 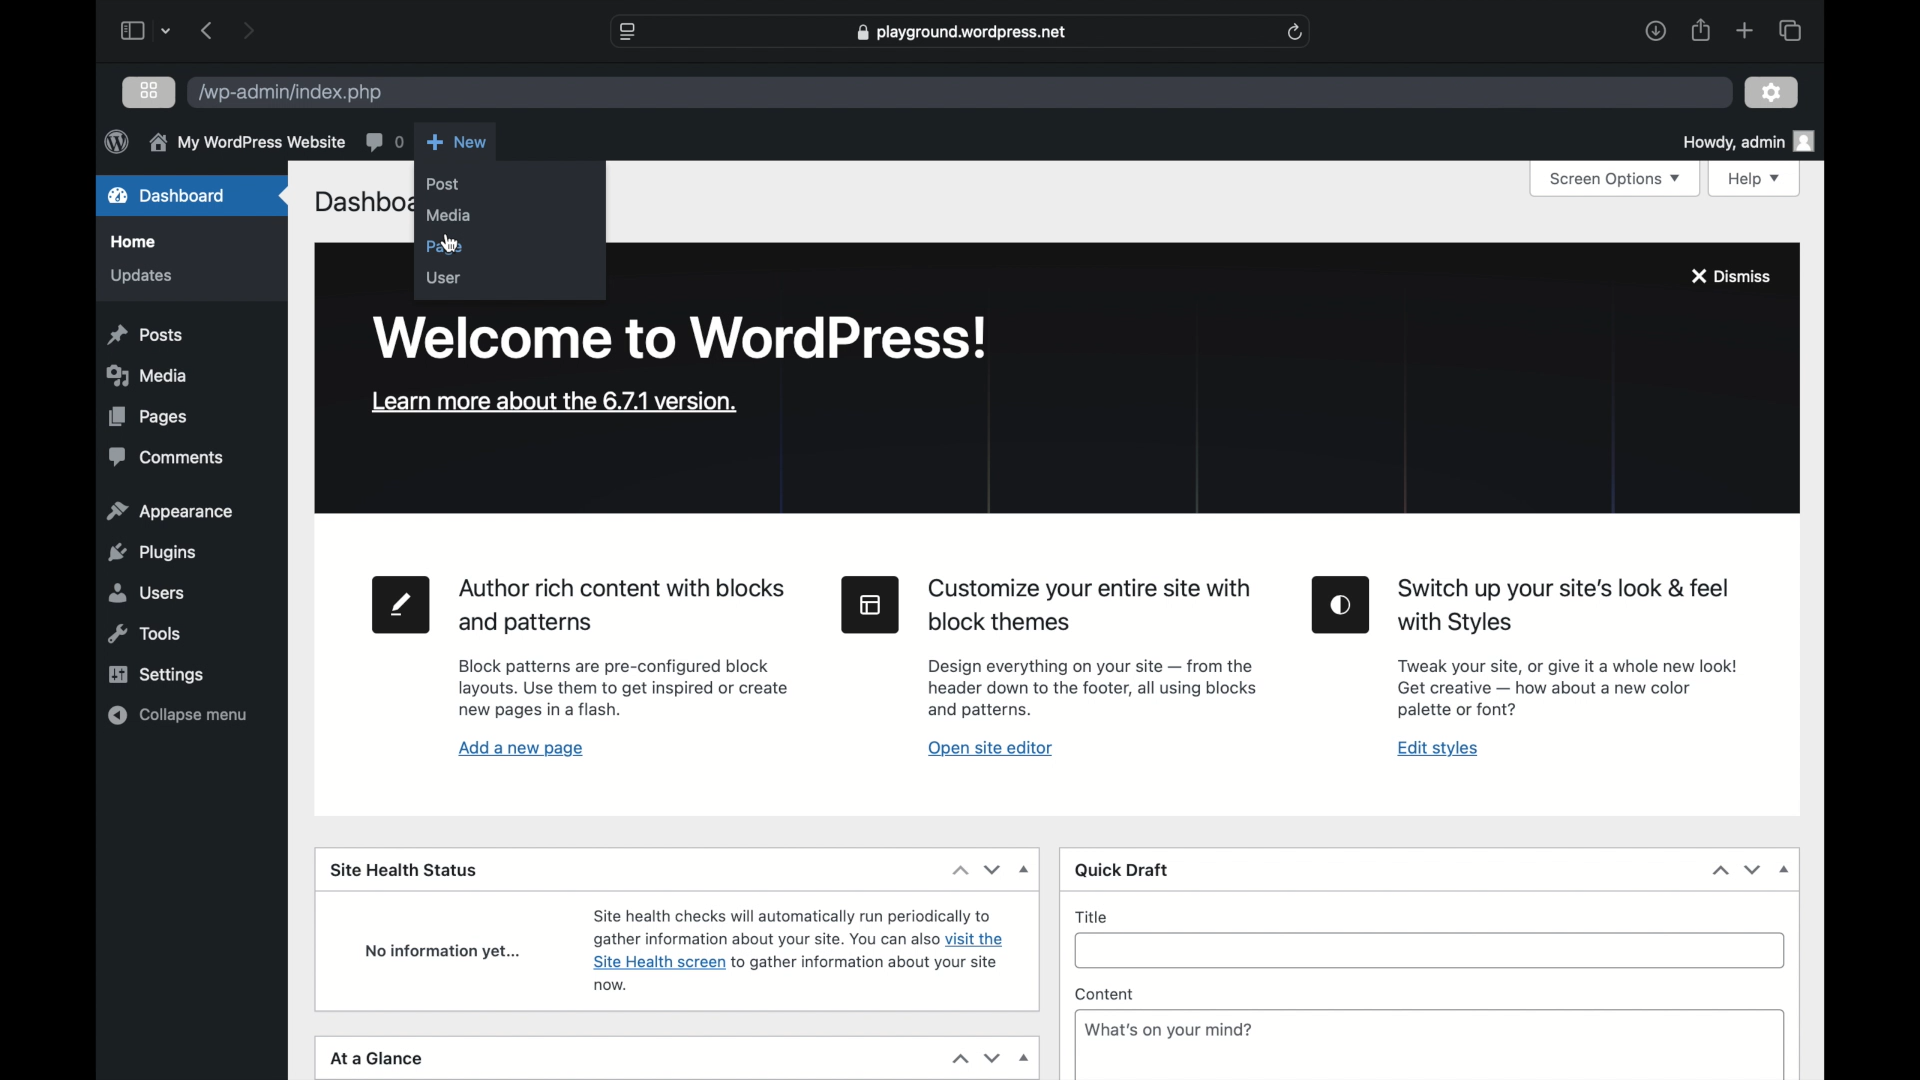 What do you see at coordinates (1104, 995) in the screenshot?
I see `content` at bounding box center [1104, 995].